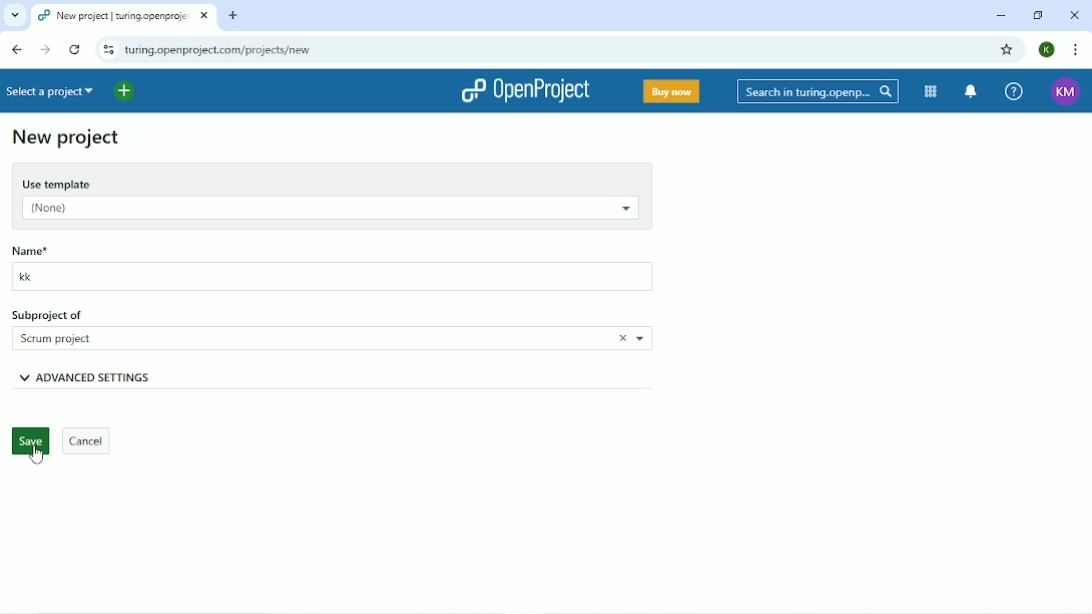  What do you see at coordinates (642, 339) in the screenshot?
I see `Choose` at bounding box center [642, 339].